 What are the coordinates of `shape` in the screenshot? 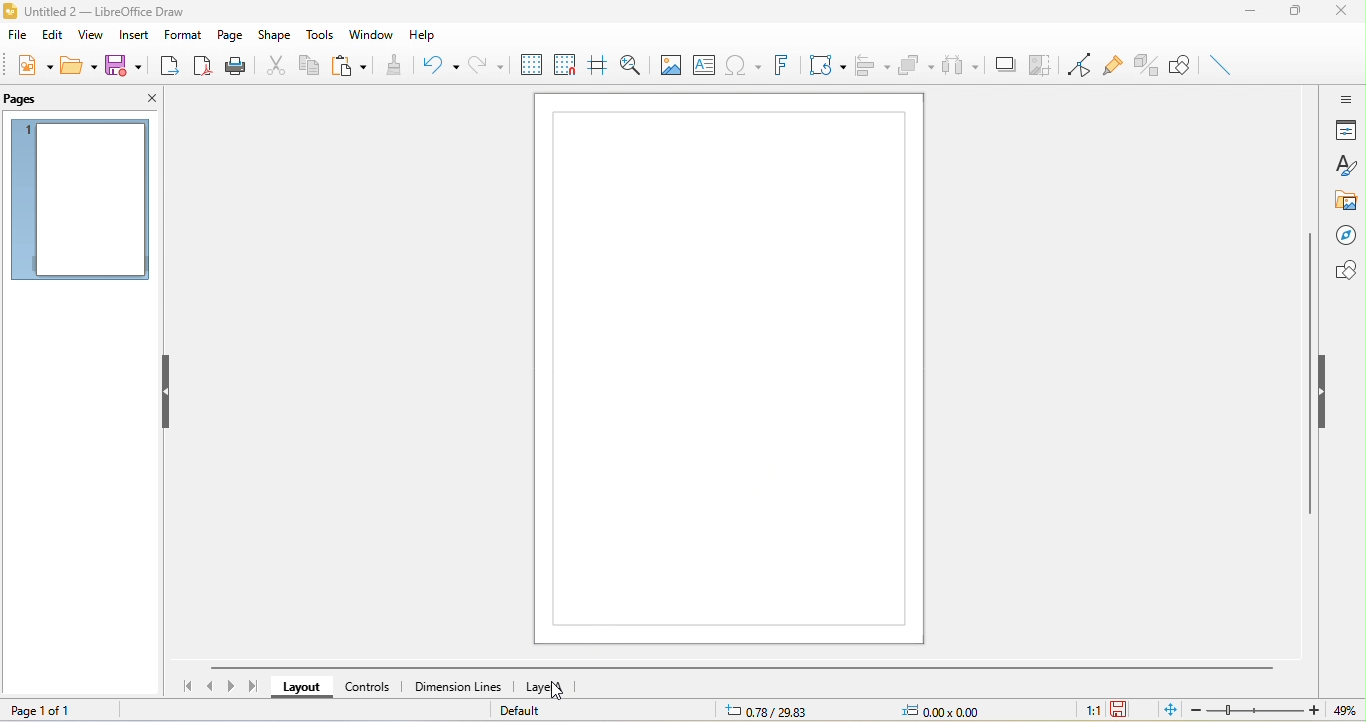 It's located at (274, 33).